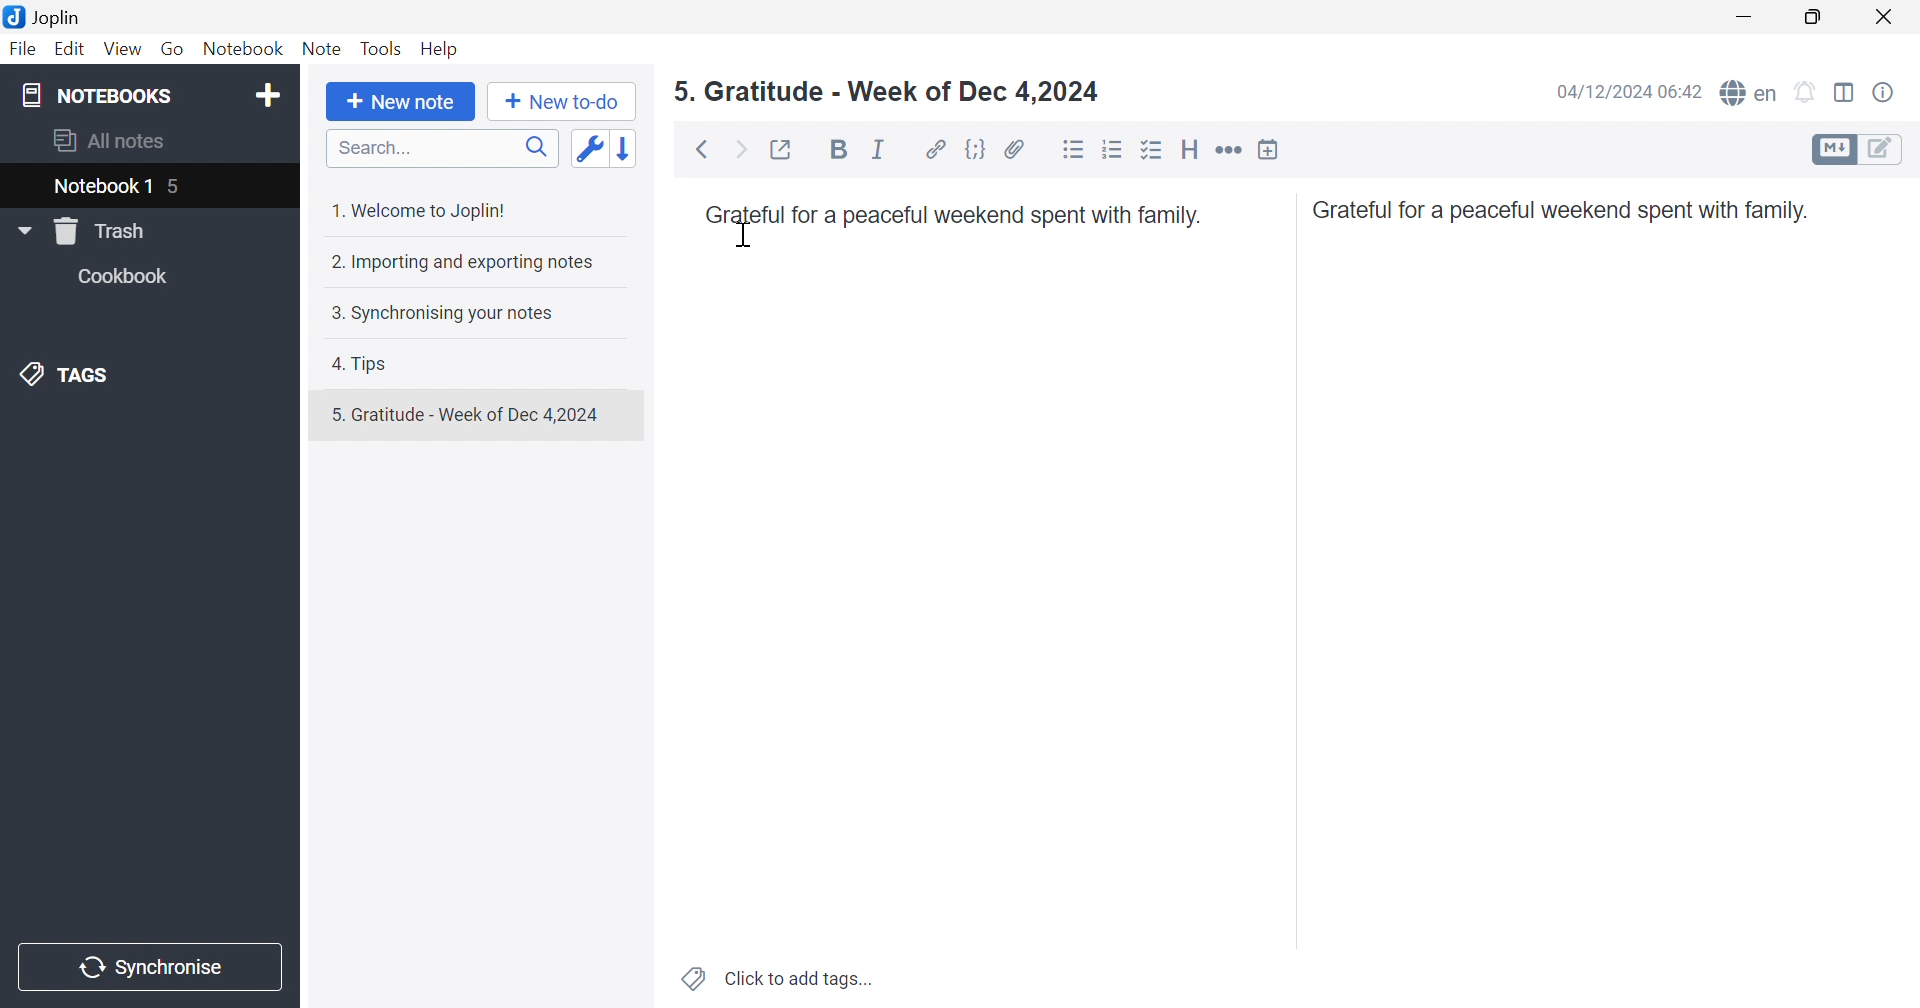 The height and width of the screenshot is (1008, 1920). I want to click on Trash, so click(100, 232).